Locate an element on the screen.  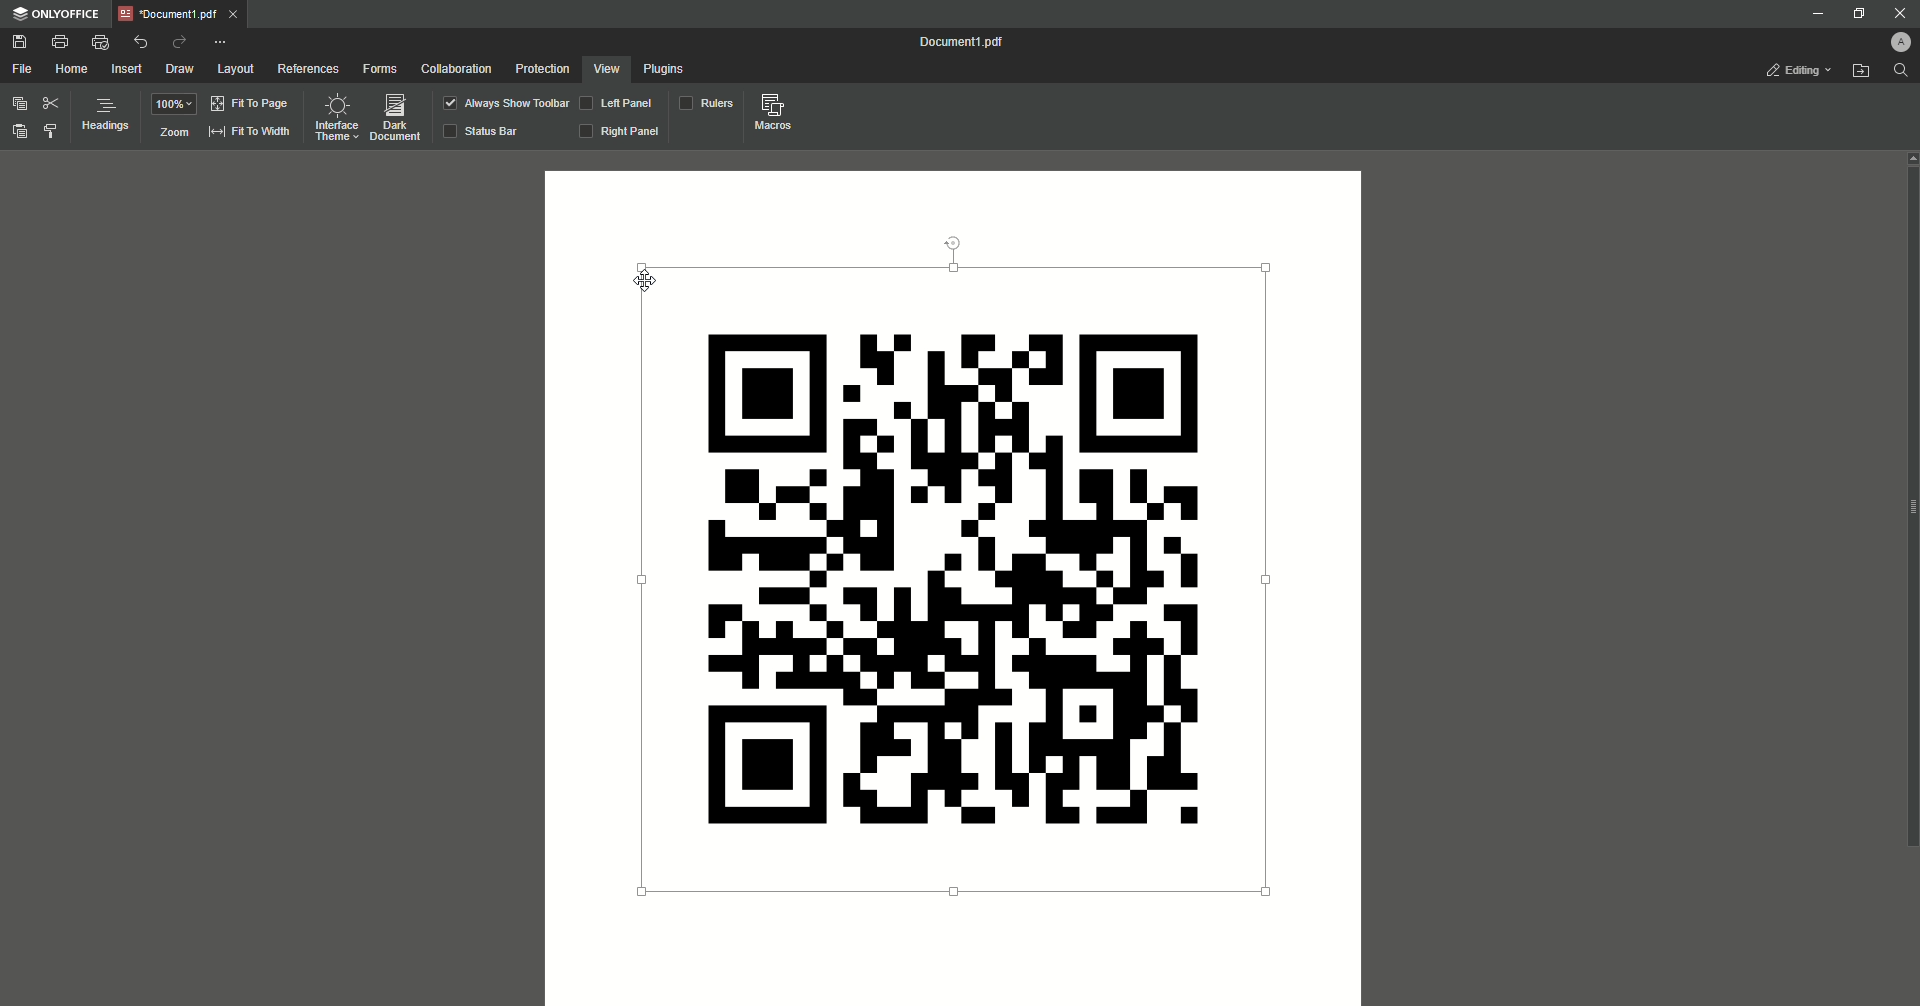
Interface theme is located at coordinates (337, 117).